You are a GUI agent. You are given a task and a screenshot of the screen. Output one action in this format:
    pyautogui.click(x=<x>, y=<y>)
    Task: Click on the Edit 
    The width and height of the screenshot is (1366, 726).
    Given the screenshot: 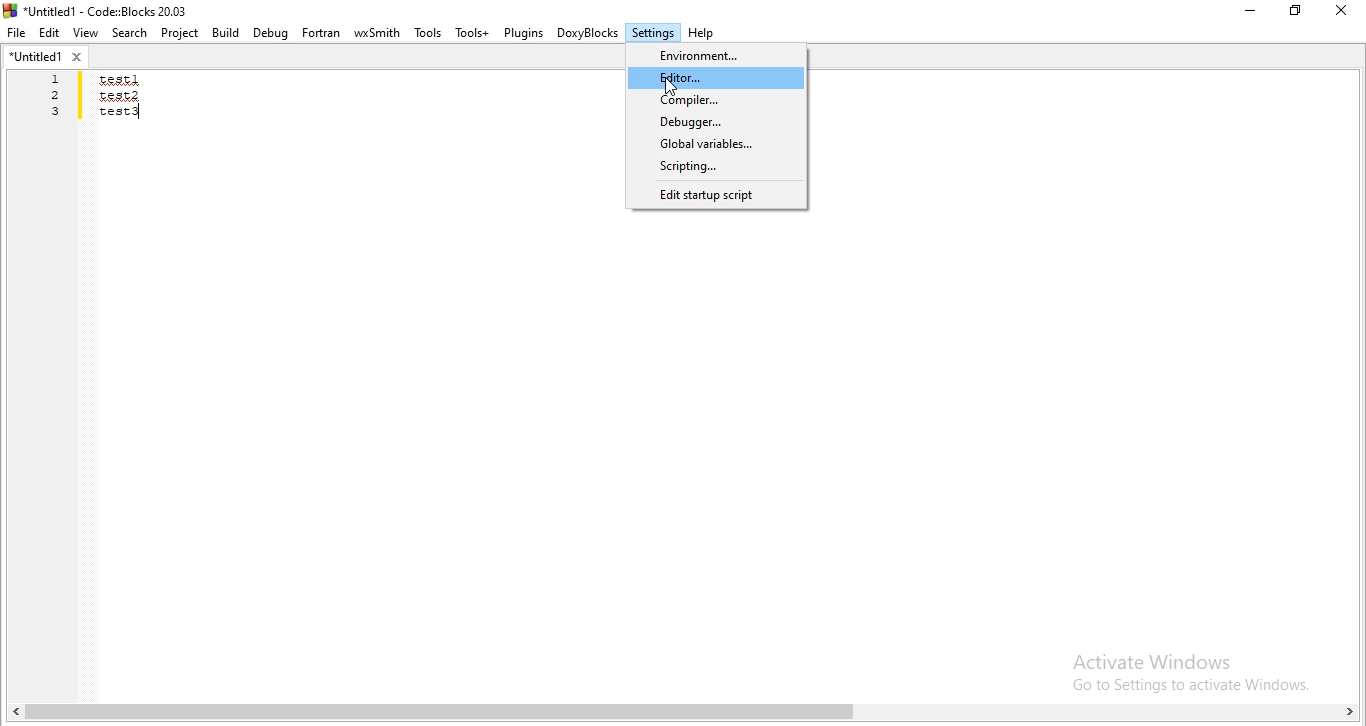 What is the action you would take?
    pyautogui.click(x=50, y=34)
    